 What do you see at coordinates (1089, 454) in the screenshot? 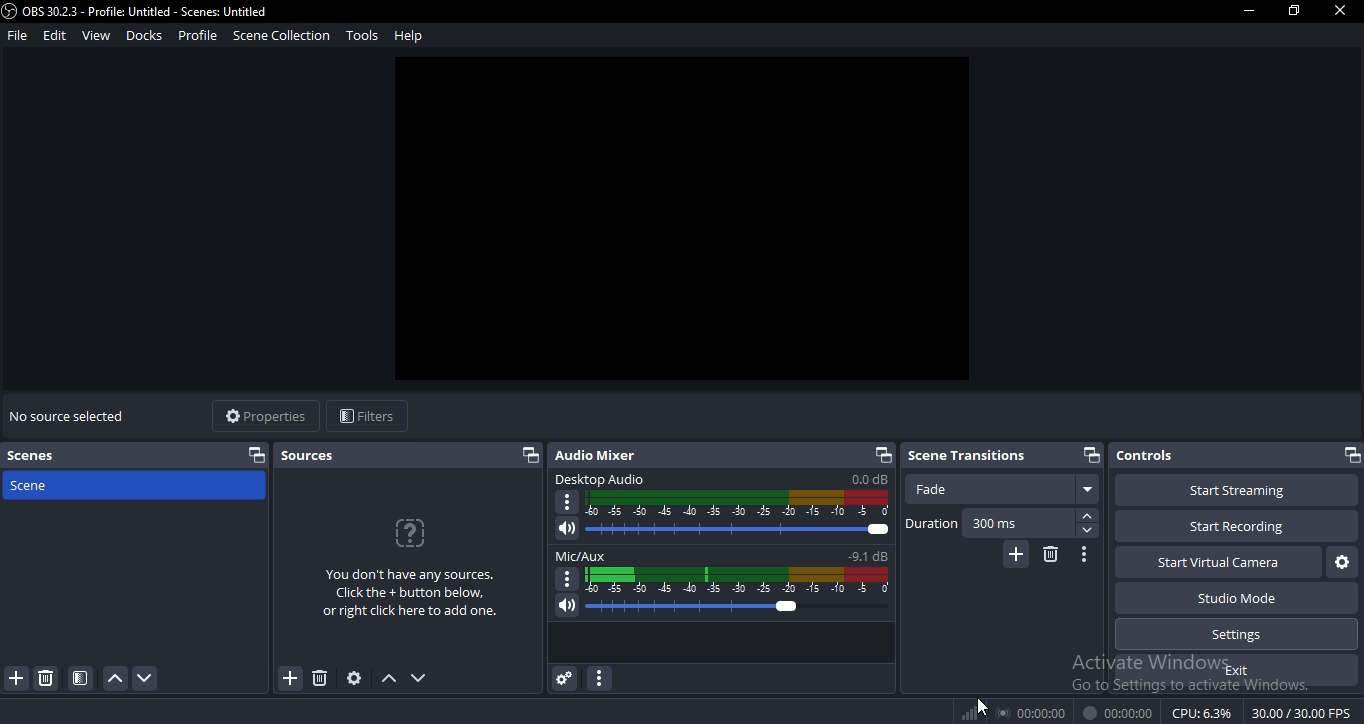
I see `restore` at bounding box center [1089, 454].